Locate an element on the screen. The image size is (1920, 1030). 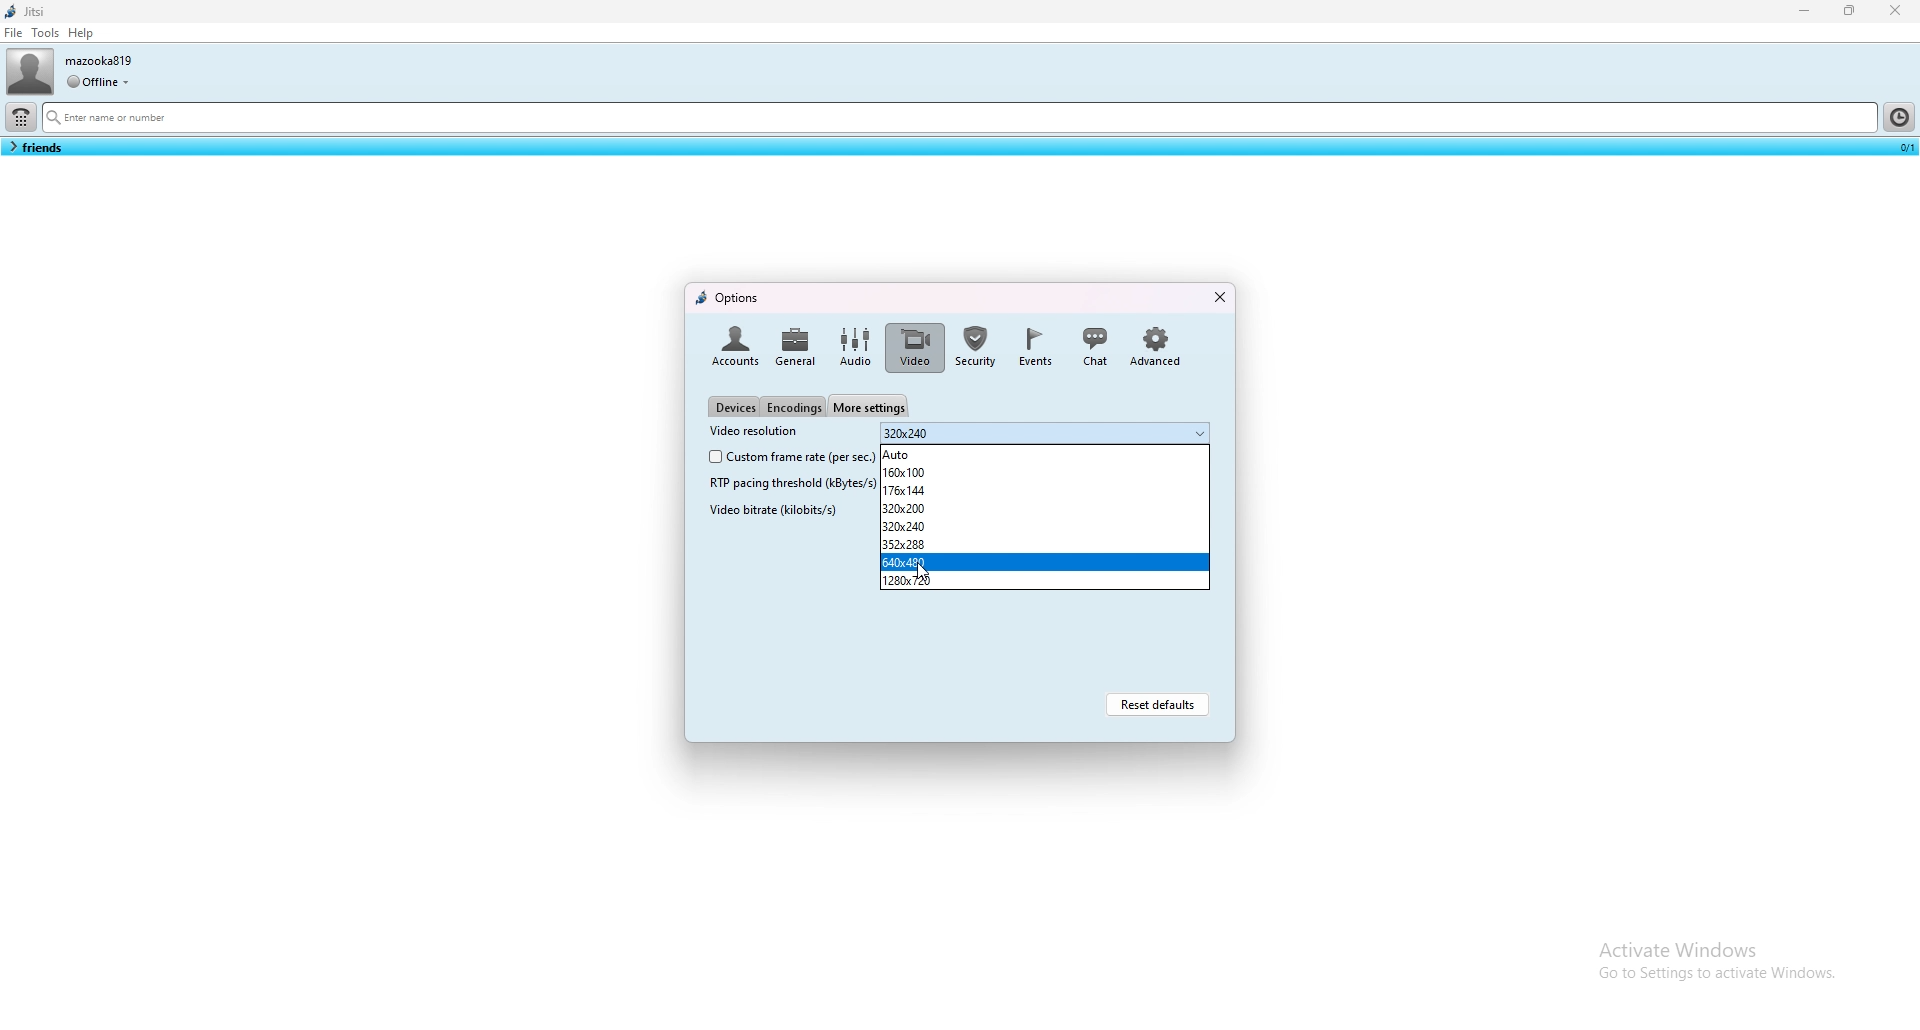
RTP pacing threshold (kByte/s is located at coordinates (784, 482).